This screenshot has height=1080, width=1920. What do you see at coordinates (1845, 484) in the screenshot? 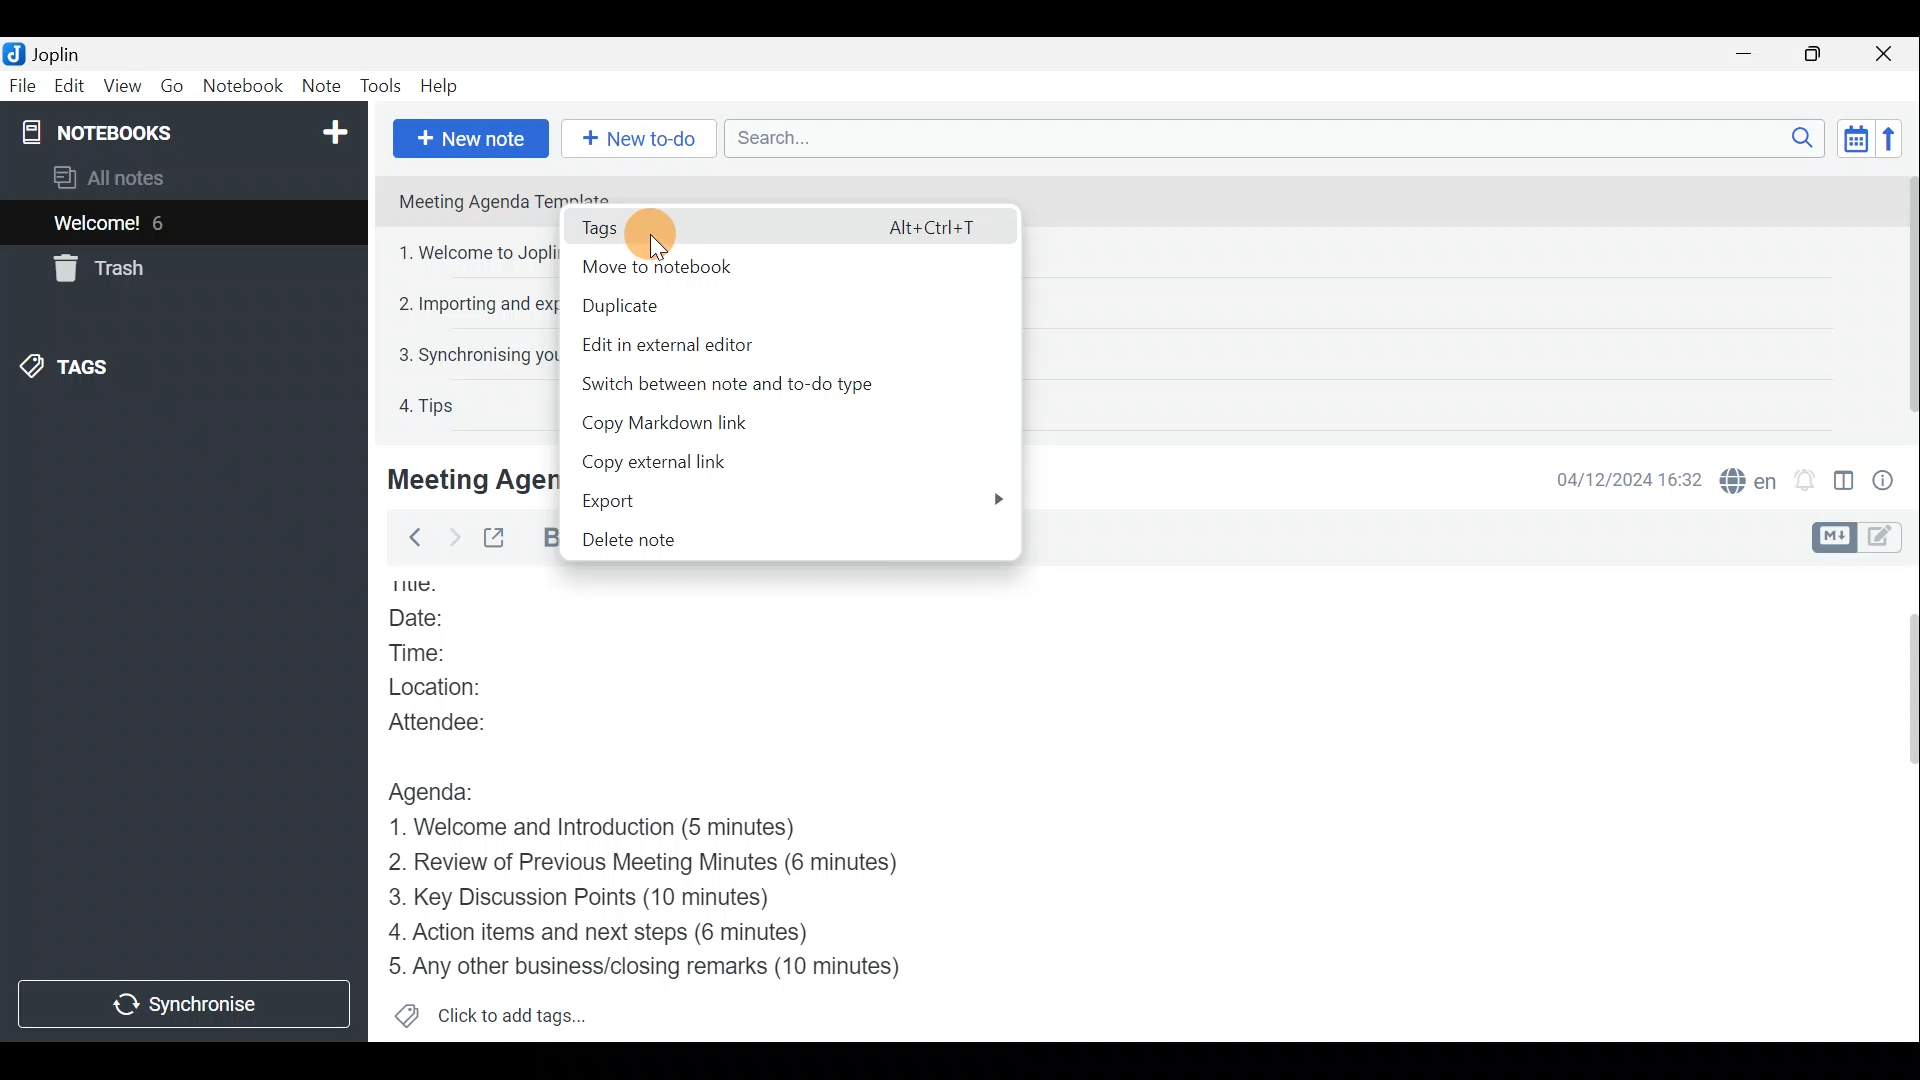
I see `Toggle editor layout` at bounding box center [1845, 484].